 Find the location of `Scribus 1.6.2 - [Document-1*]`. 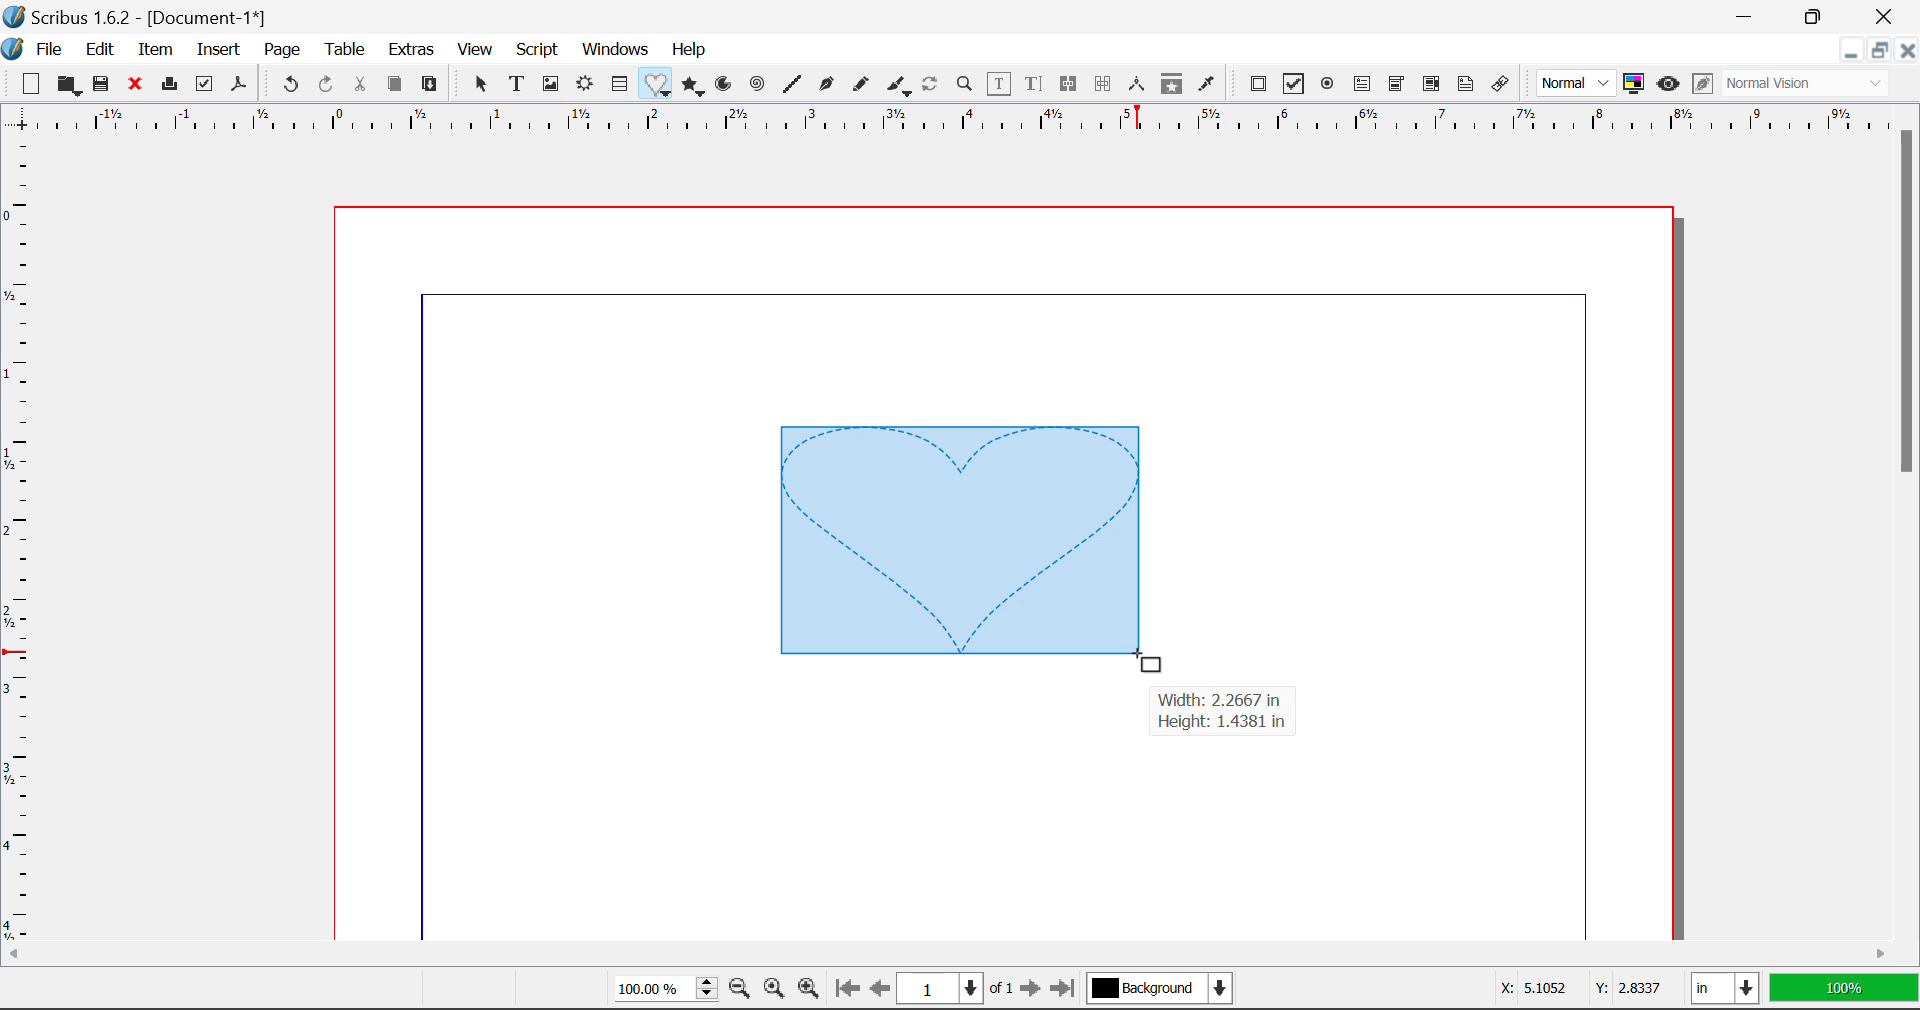

Scribus 1.6.2 - [Document-1*] is located at coordinates (140, 17).